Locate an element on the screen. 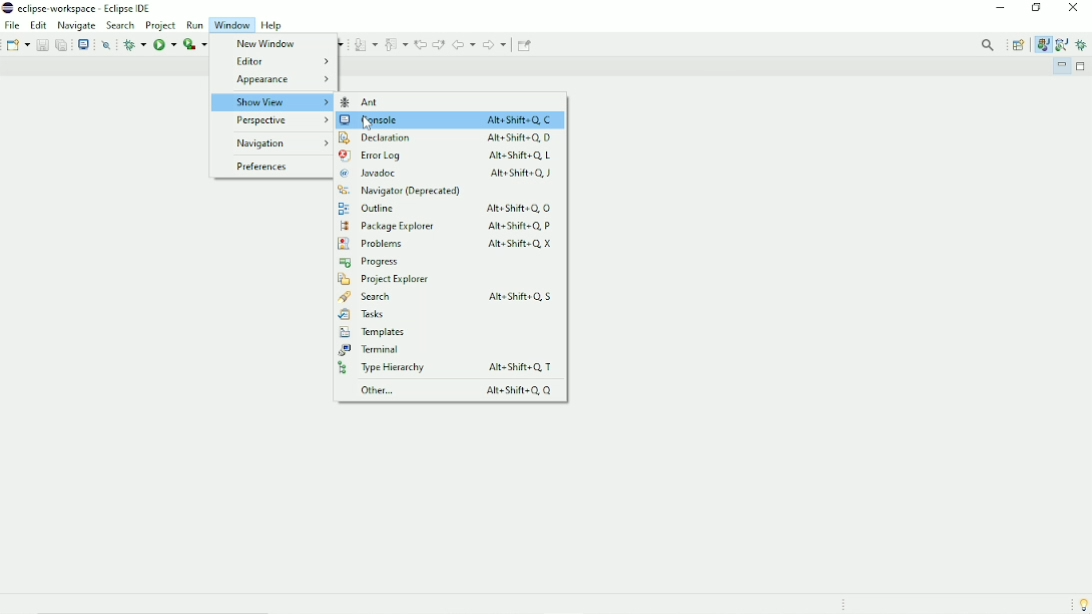  New Window is located at coordinates (263, 44).